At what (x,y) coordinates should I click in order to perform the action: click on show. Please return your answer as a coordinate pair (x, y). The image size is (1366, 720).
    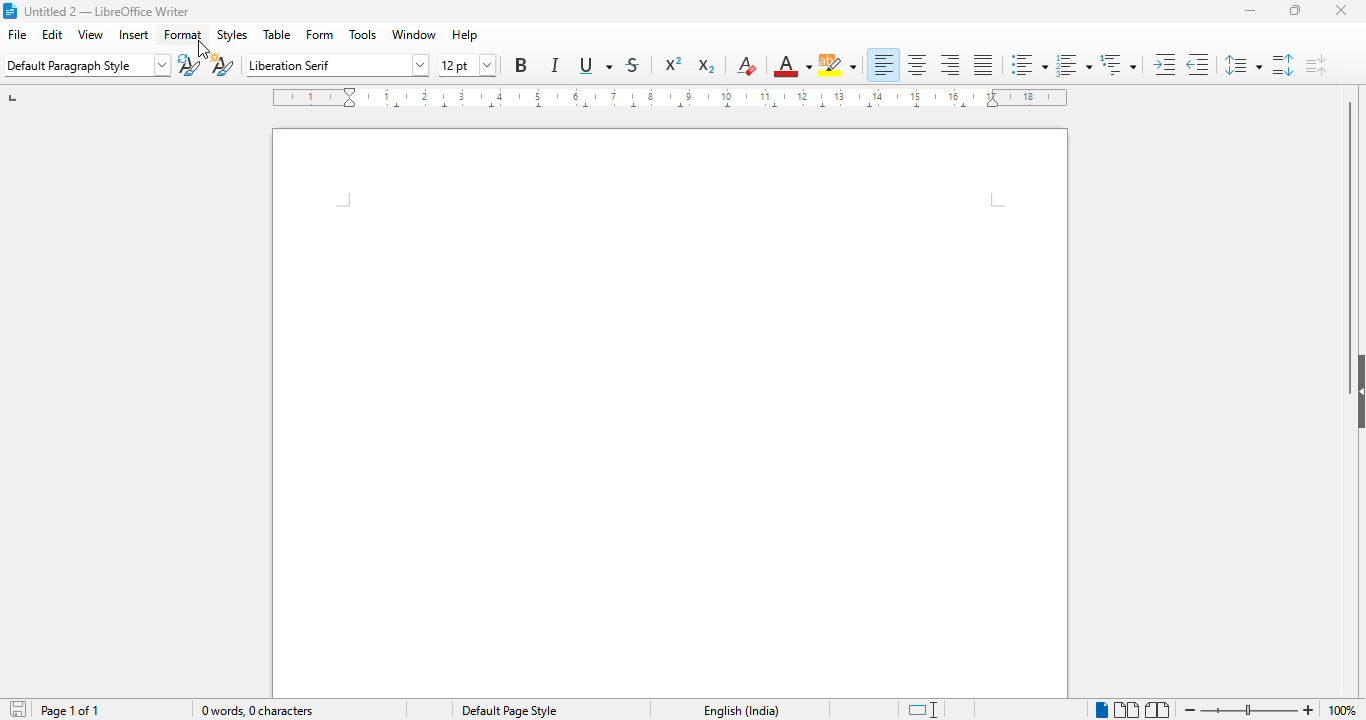
    Looking at the image, I should click on (1357, 392).